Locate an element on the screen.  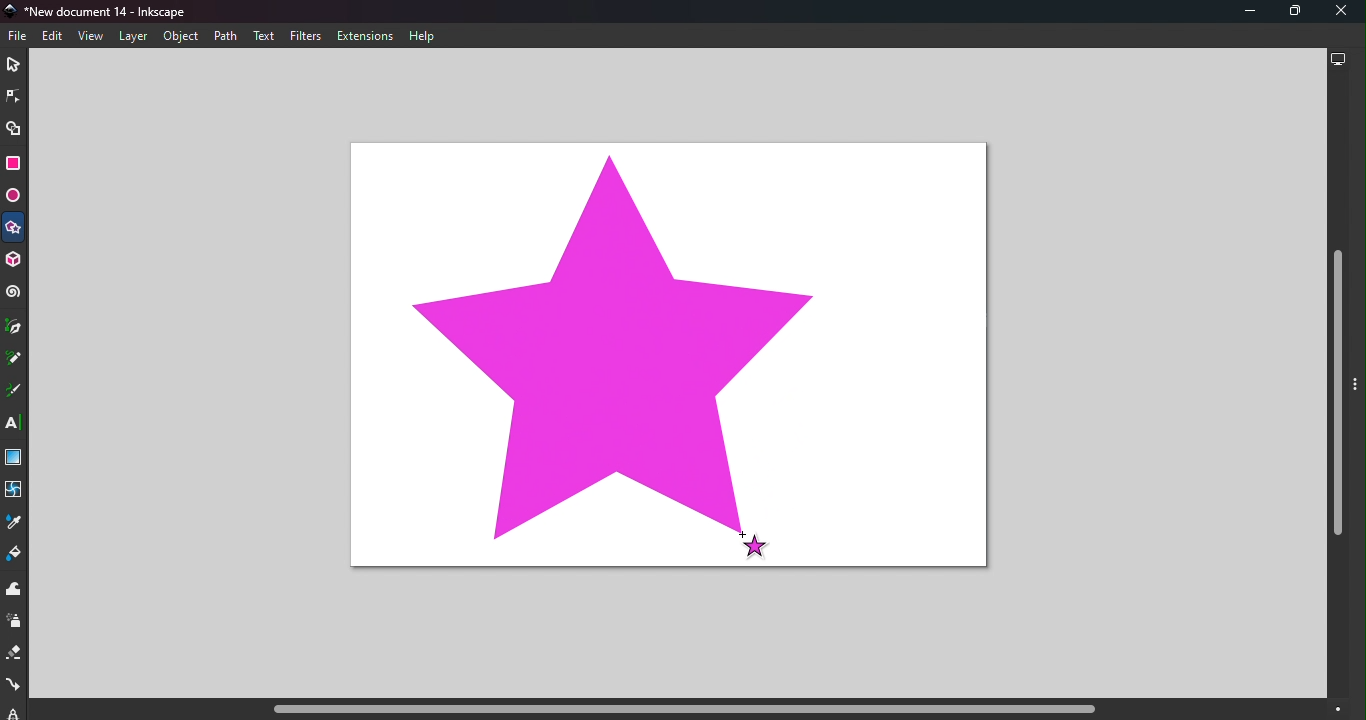
Toggle command panel is located at coordinates (1358, 395).